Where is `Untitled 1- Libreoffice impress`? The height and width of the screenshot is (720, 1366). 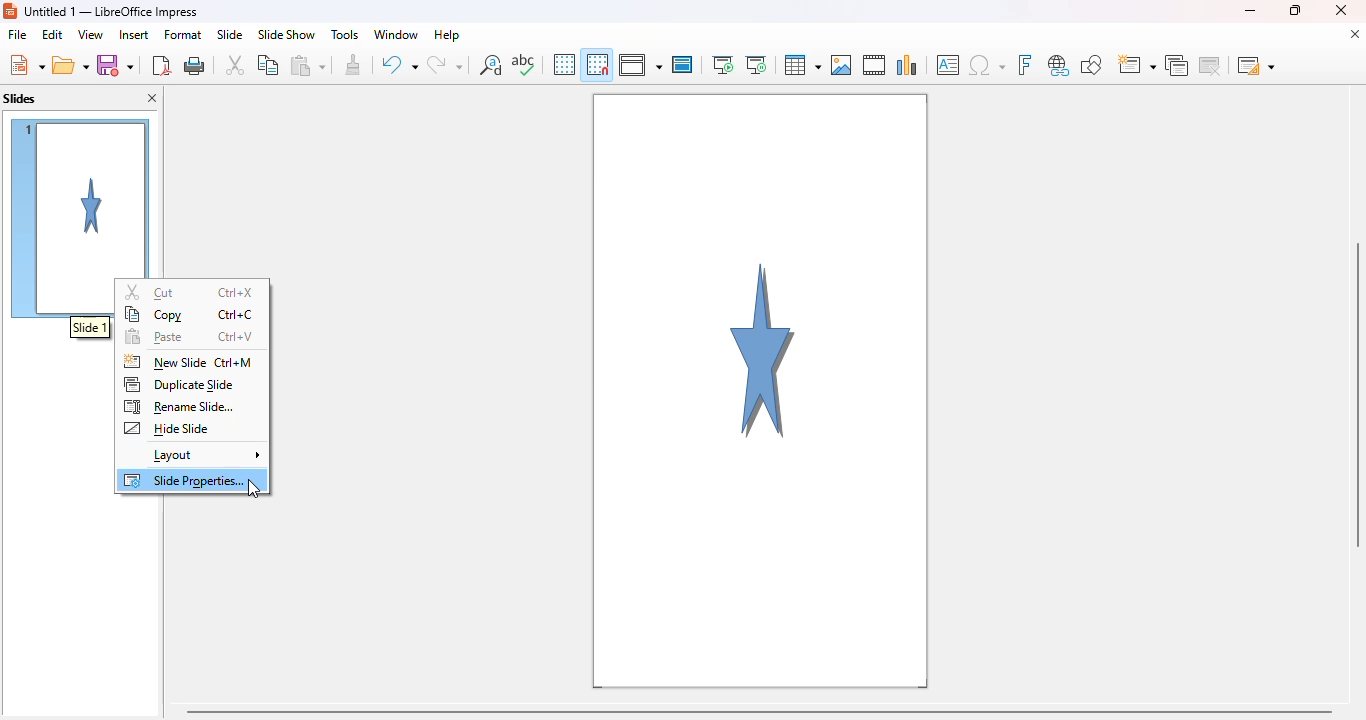 Untitled 1- Libreoffice impress is located at coordinates (111, 11).